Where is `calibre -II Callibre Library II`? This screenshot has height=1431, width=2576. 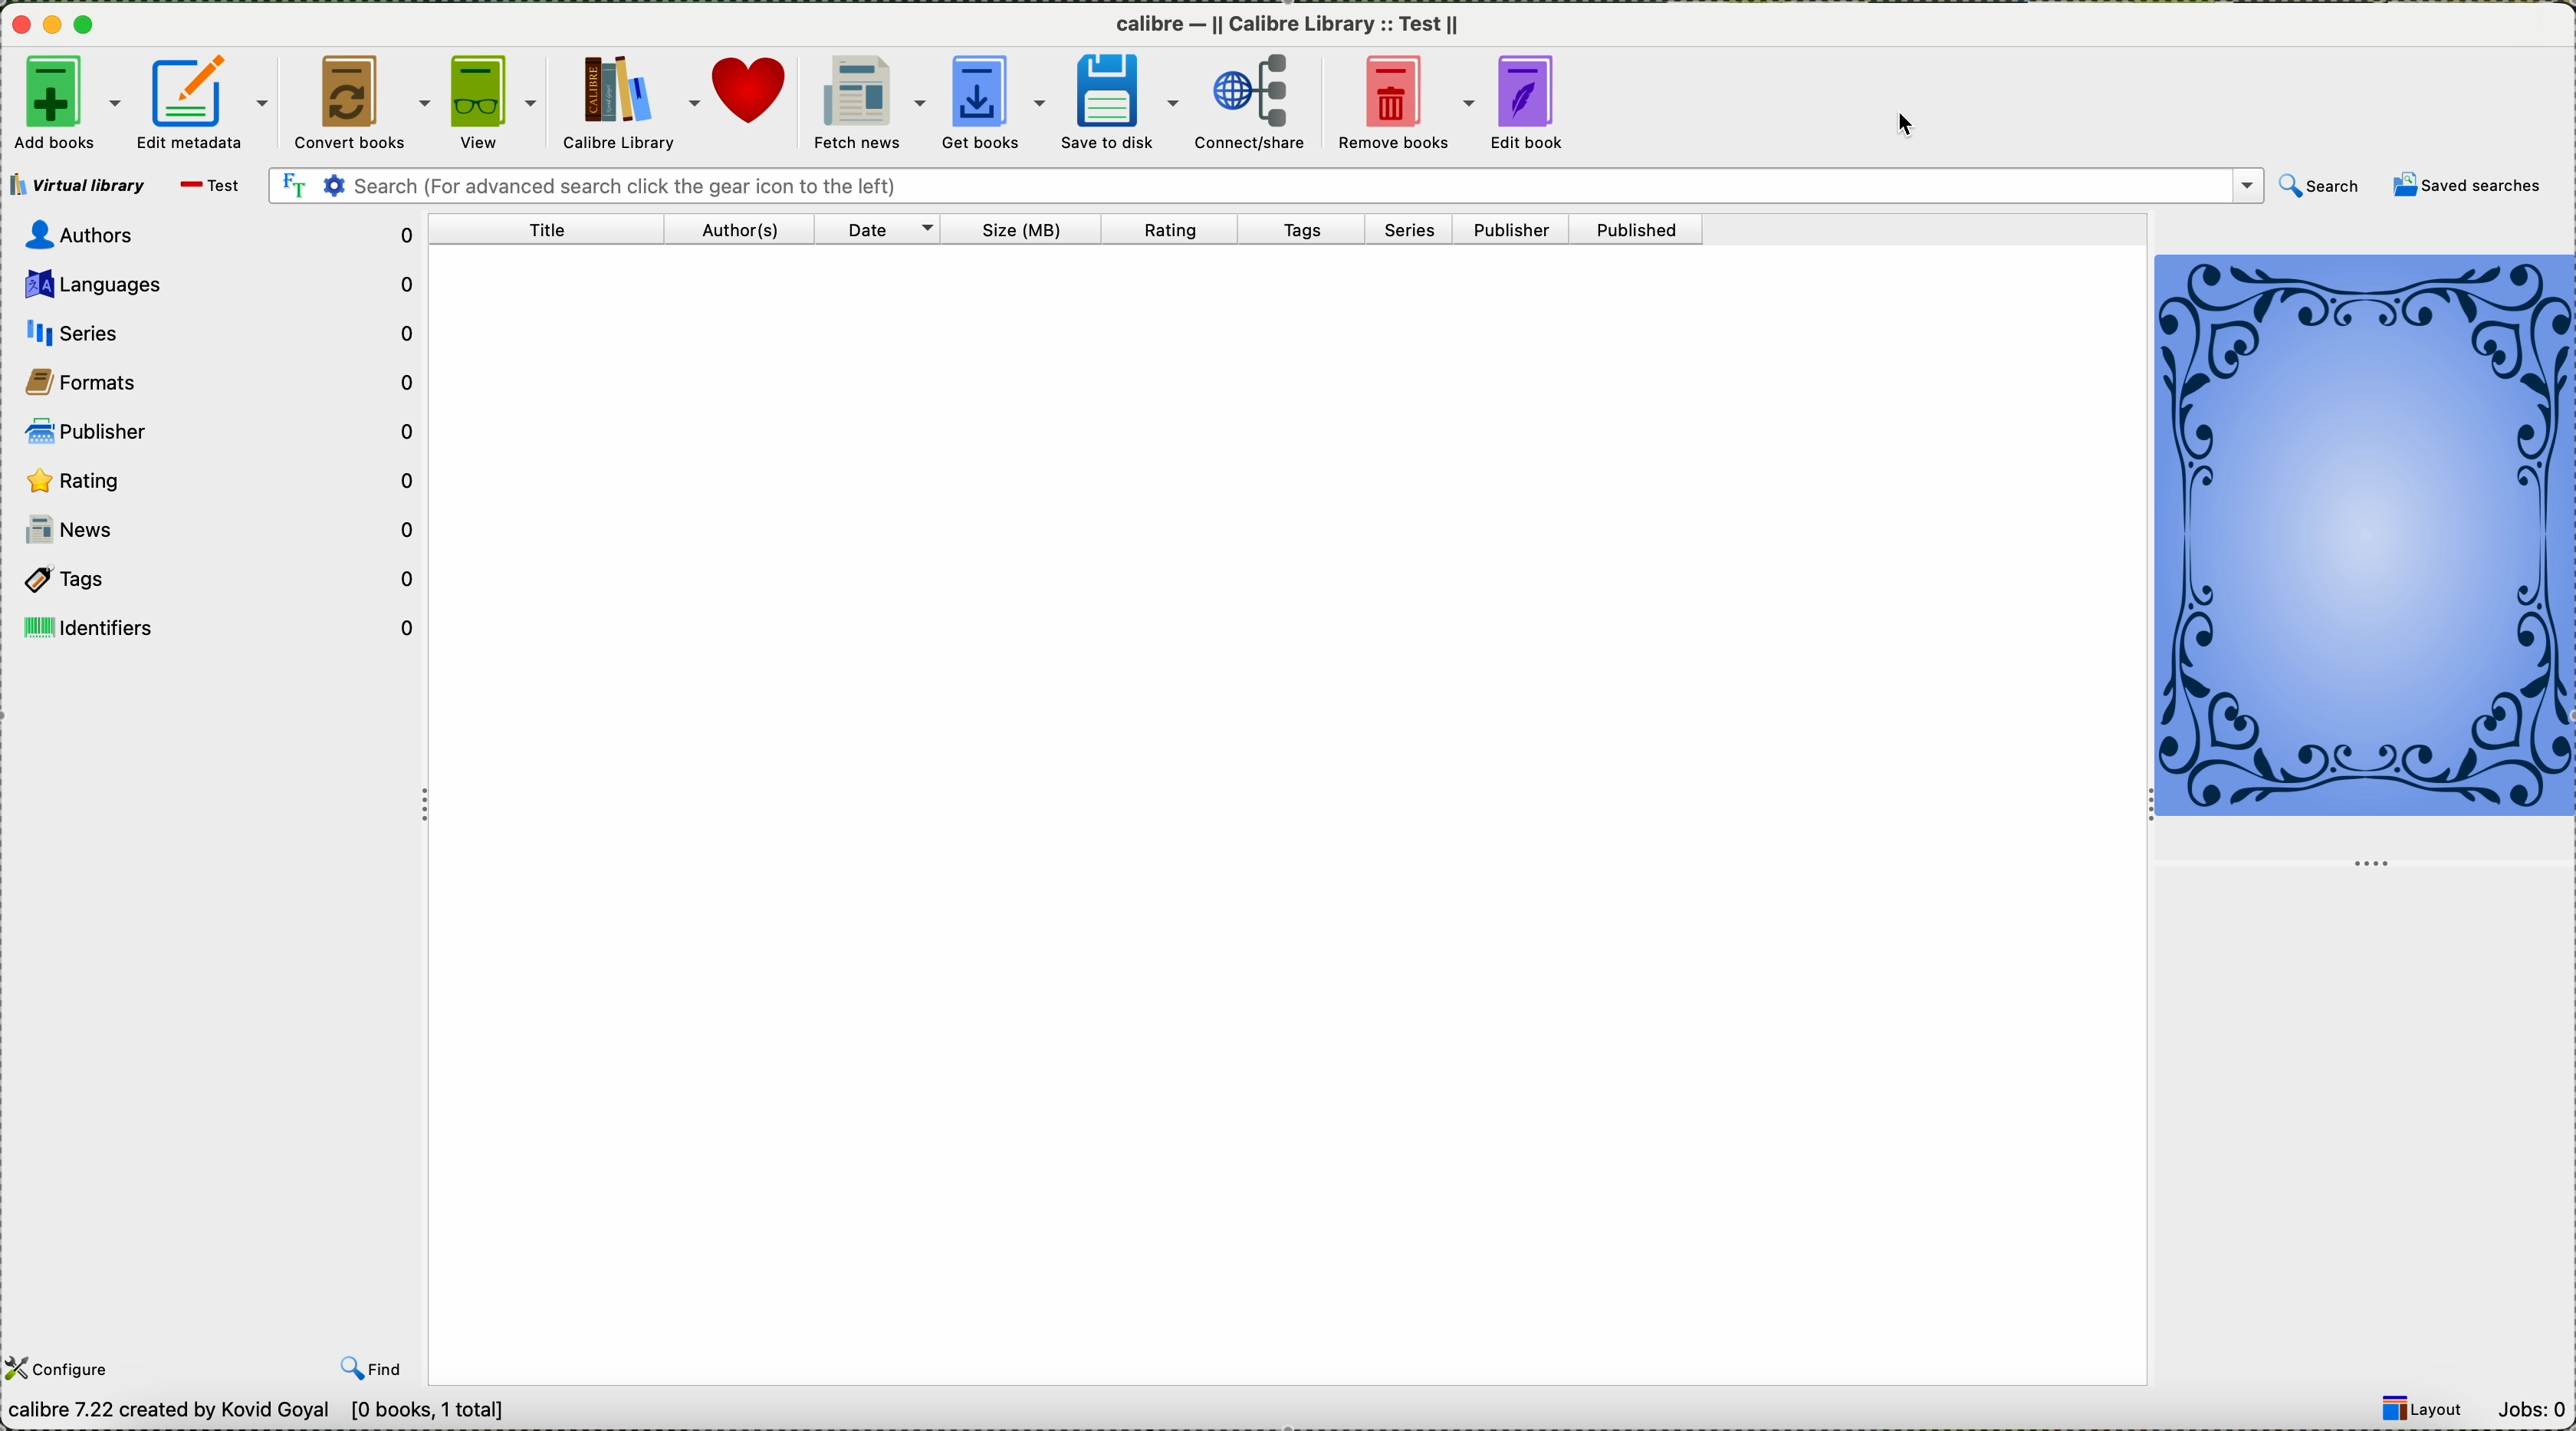 calibre -II Callibre Library II is located at coordinates (1297, 25).